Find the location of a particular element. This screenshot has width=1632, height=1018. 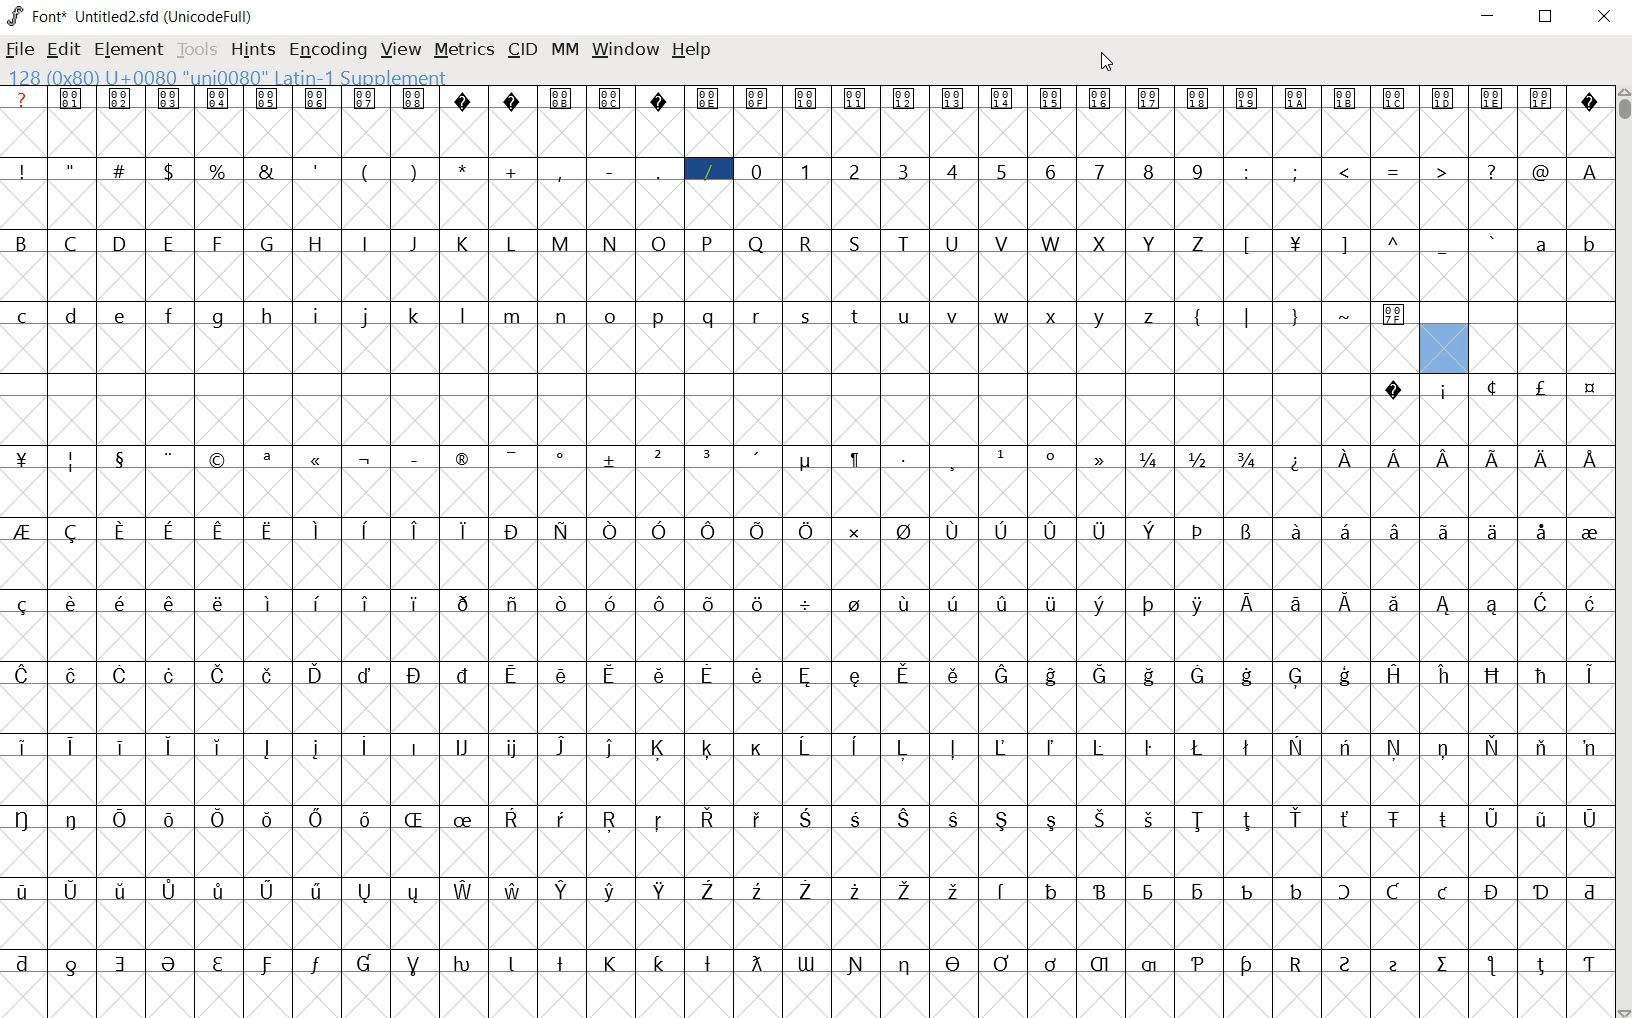

glyph is located at coordinates (955, 675).